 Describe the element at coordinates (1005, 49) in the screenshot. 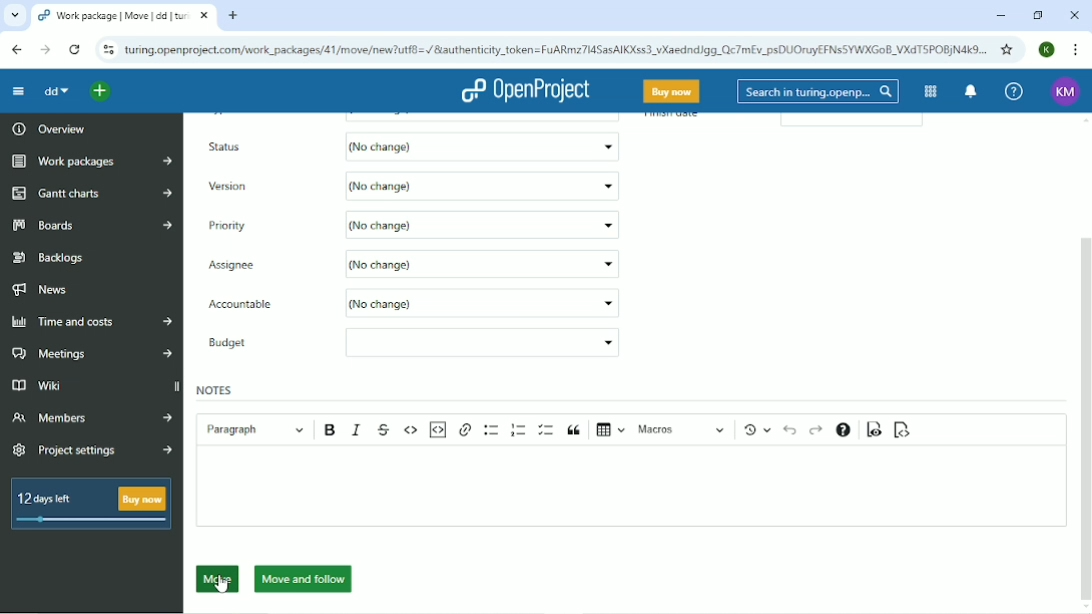

I see `Bookmark this tab` at that location.